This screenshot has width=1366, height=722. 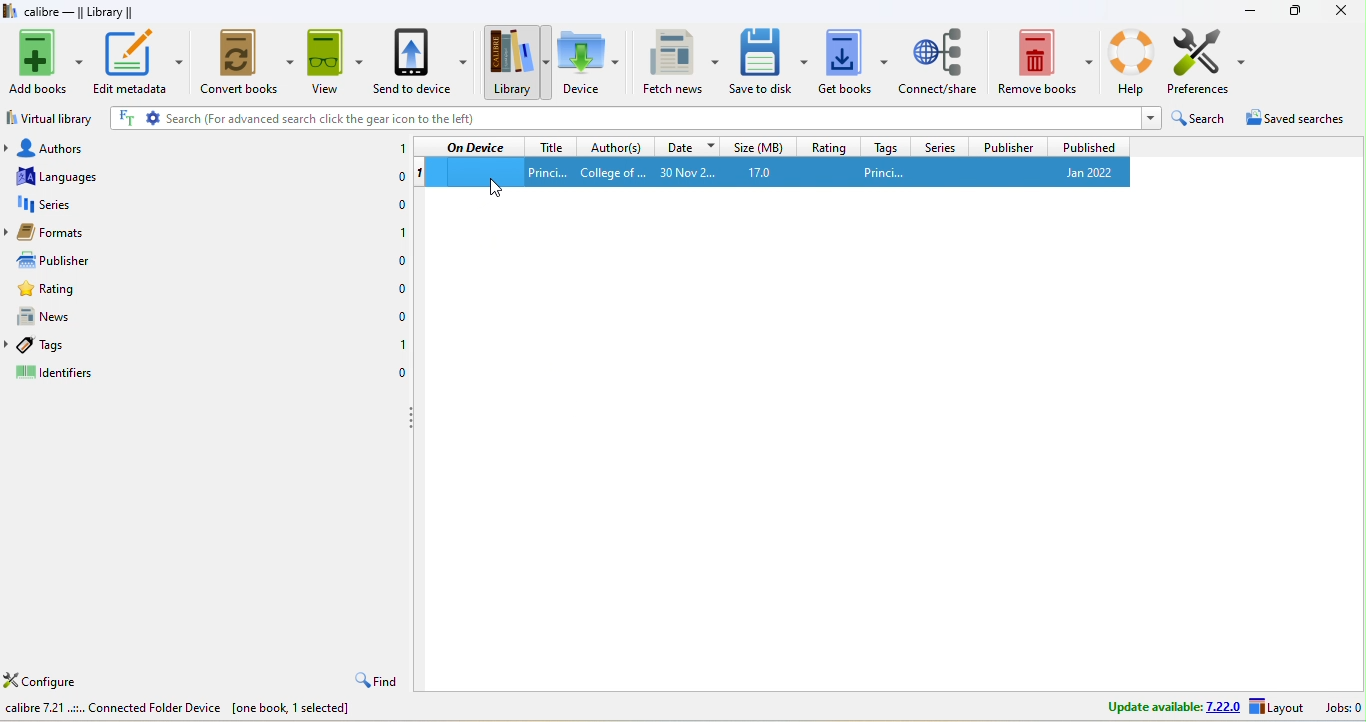 What do you see at coordinates (1209, 62) in the screenshot?
I see `preference` at bounding box center [1209, 62].